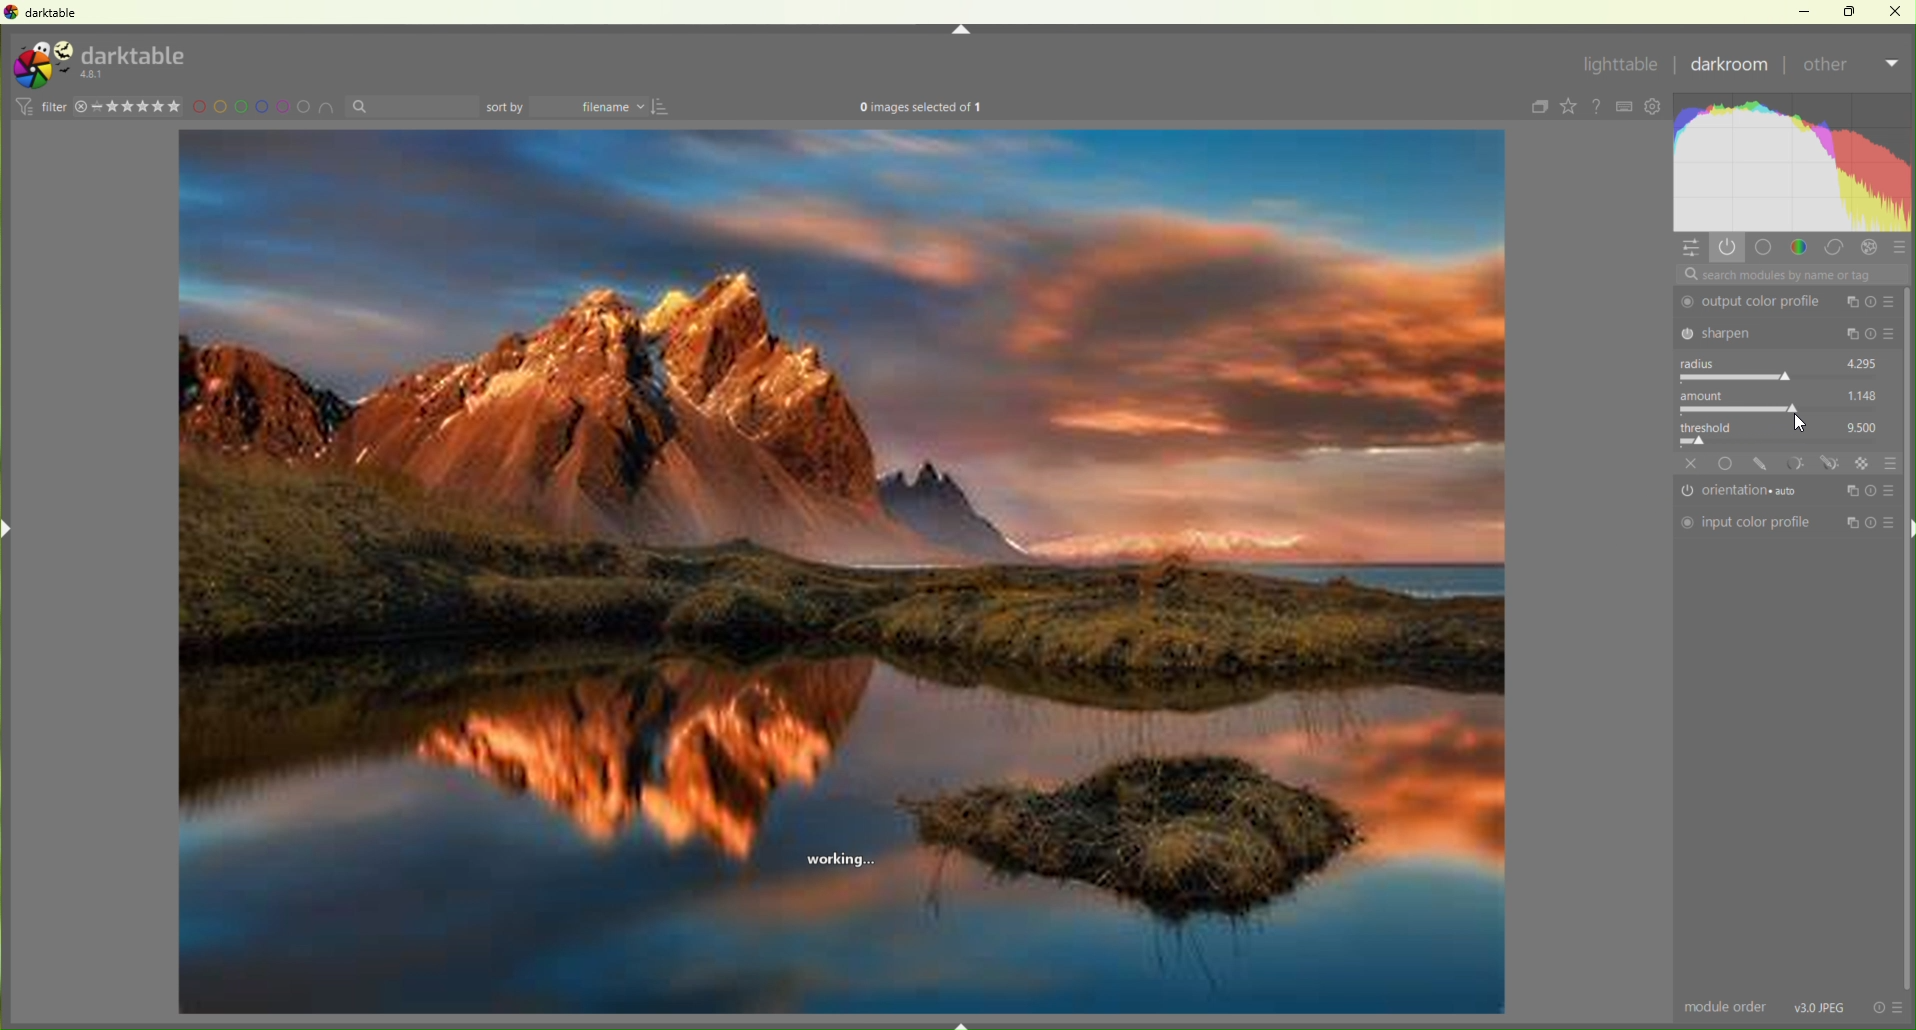  I want to click on Effects, so click(1864, 463).